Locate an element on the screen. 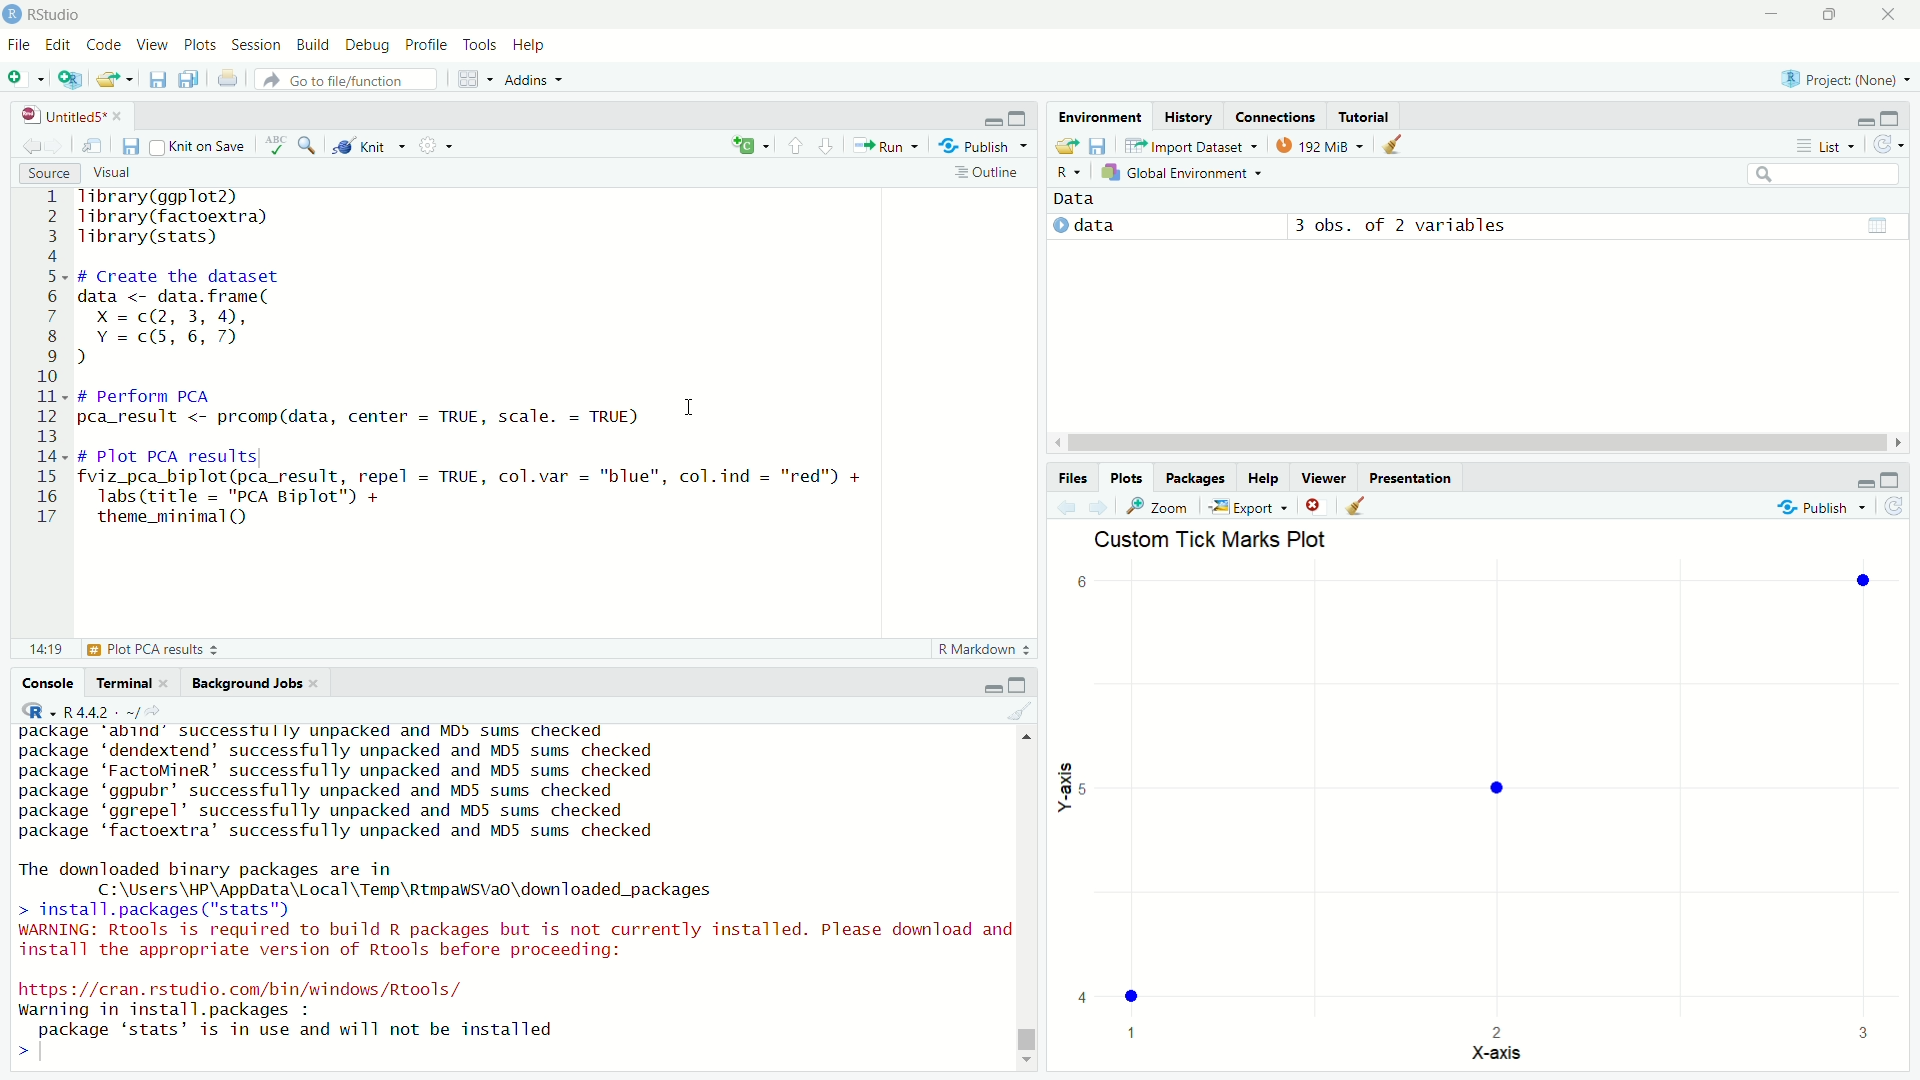 The width and height of the screenshot is (1920, 1080). connections is located at coordinates (1274, 116).